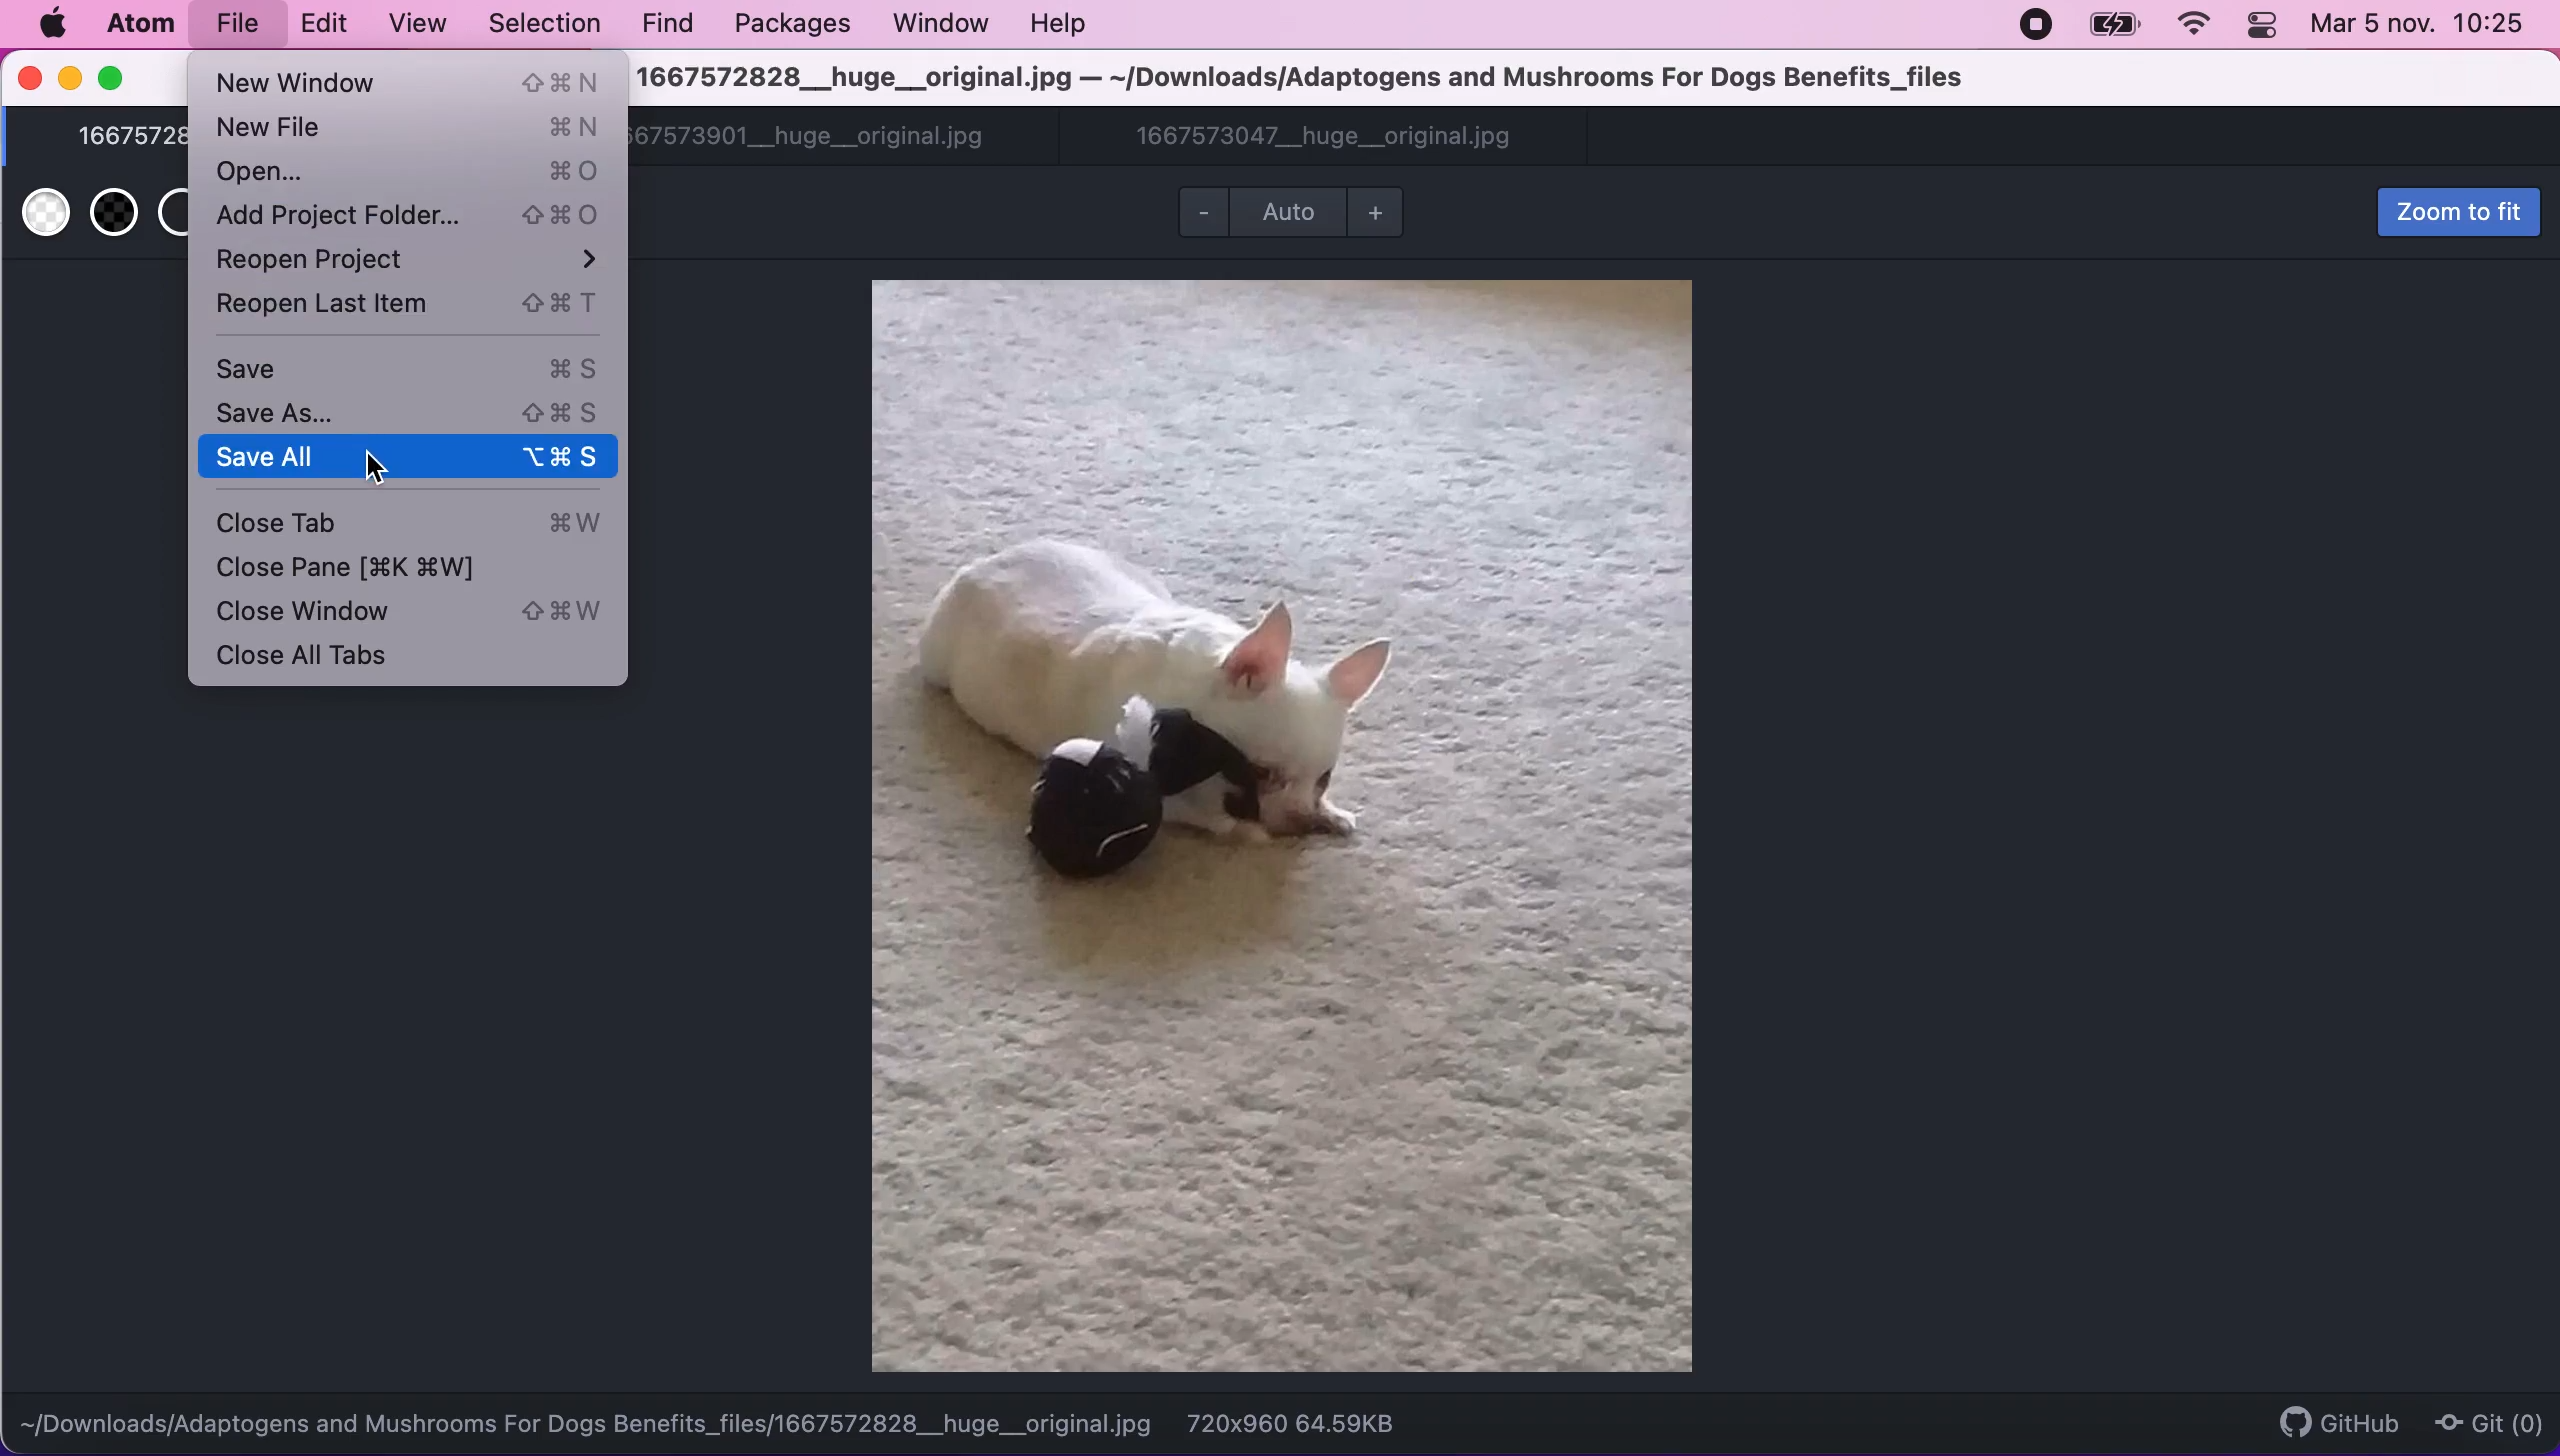 The width and height of the screenshot is (2560, 1456). I want to click on save as, so click(413, 413).